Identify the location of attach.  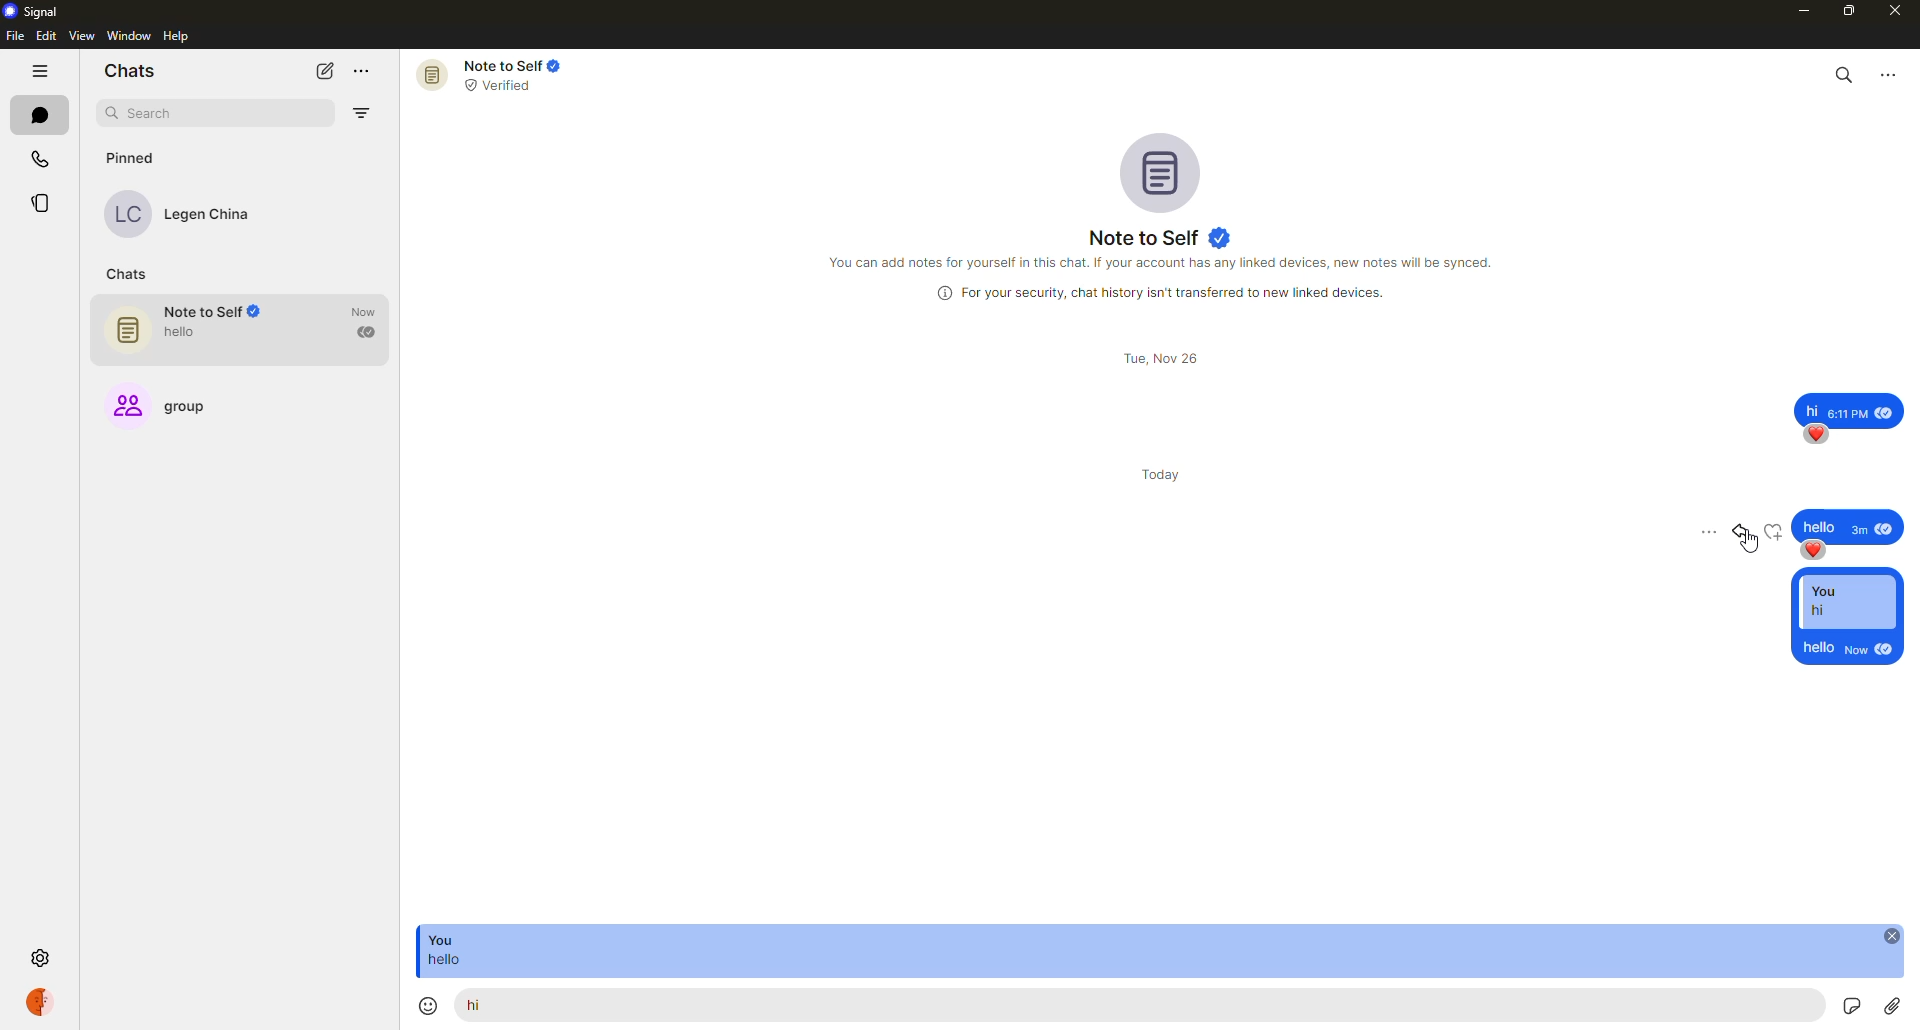
(1894, 1004).